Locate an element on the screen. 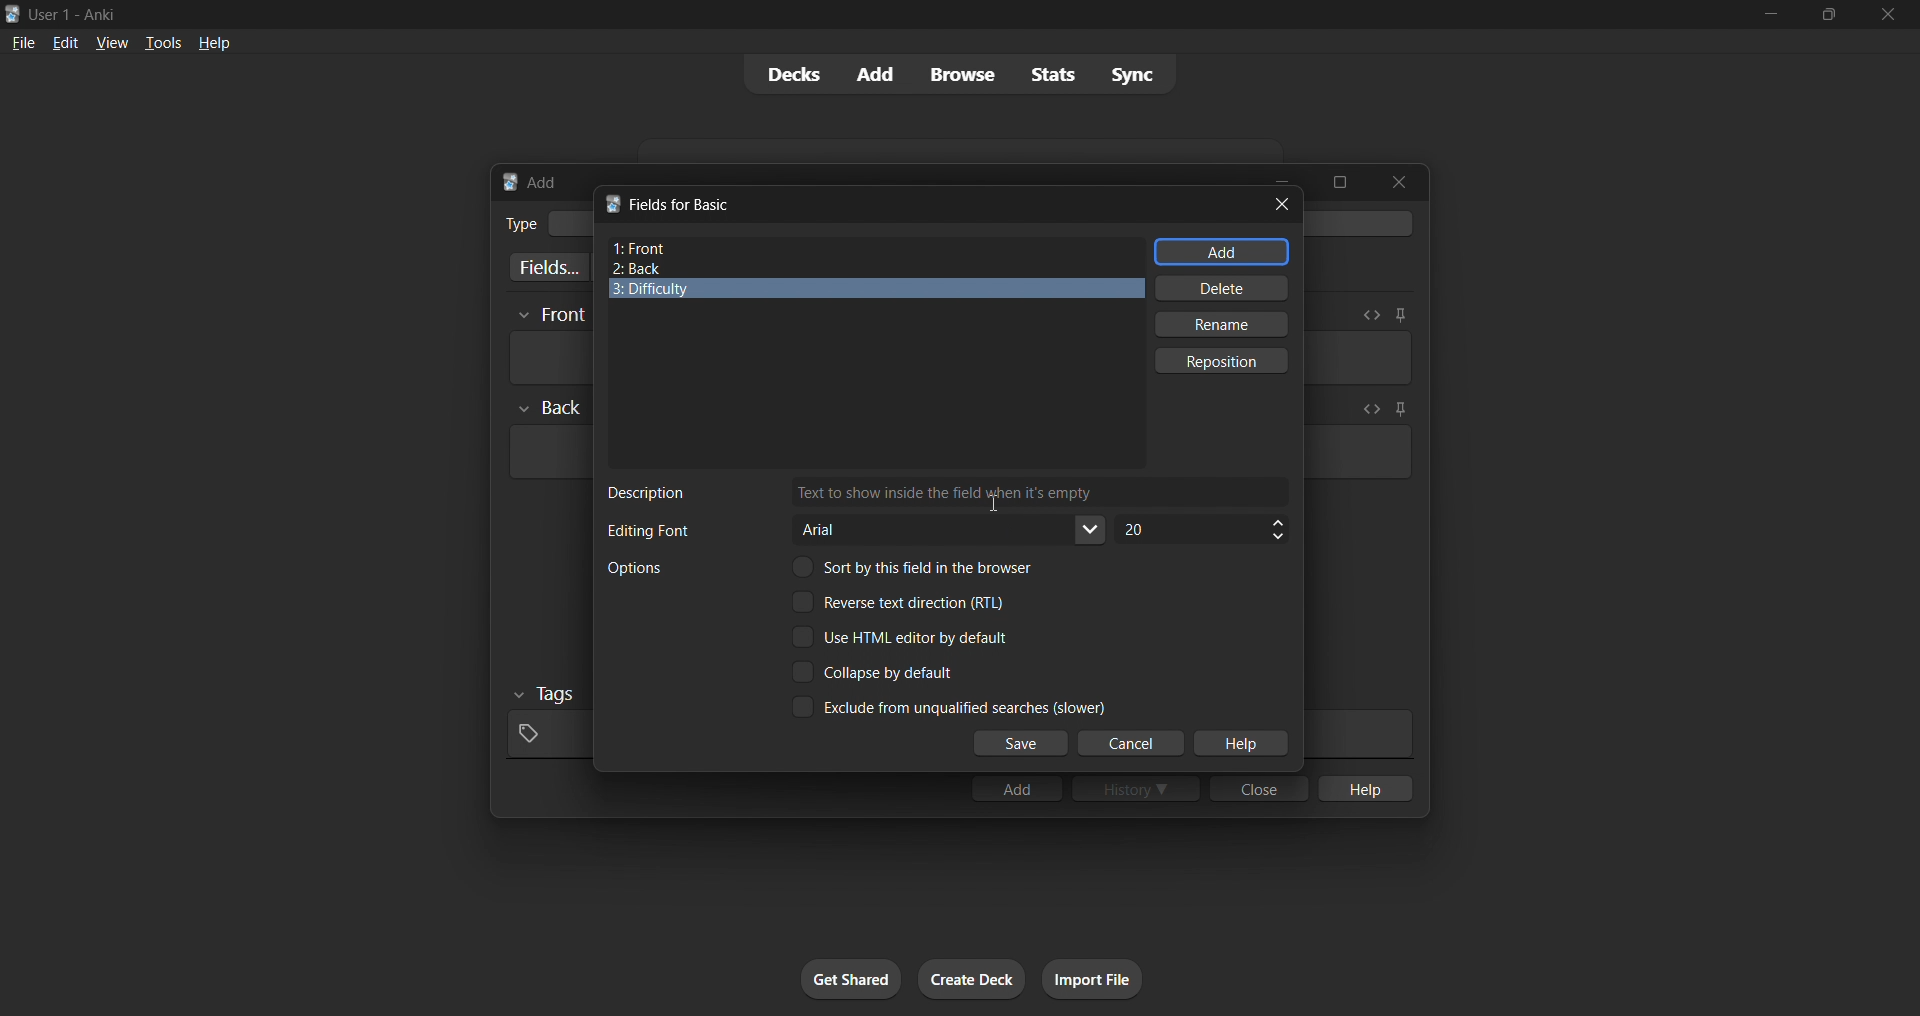 This screenshot has height=1016, width=1920. Anki logo is located at coordinates (510, 182).